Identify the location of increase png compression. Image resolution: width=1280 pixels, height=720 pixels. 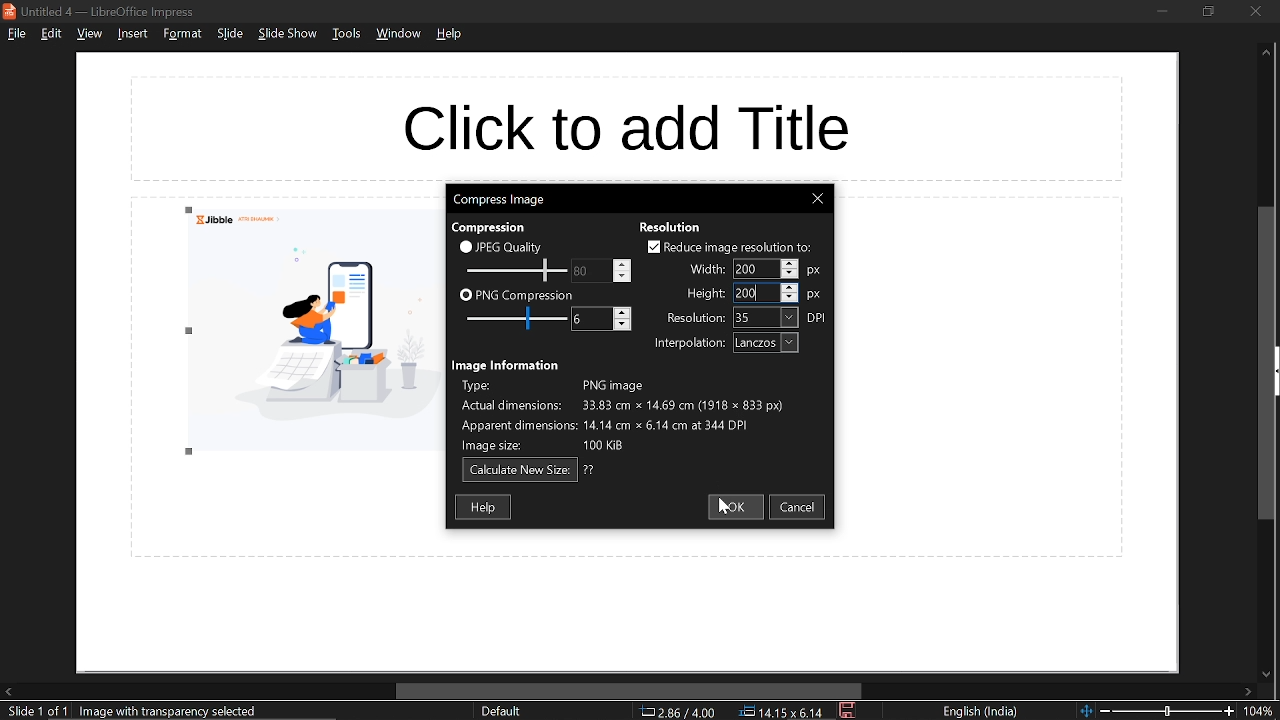
(623, 312).